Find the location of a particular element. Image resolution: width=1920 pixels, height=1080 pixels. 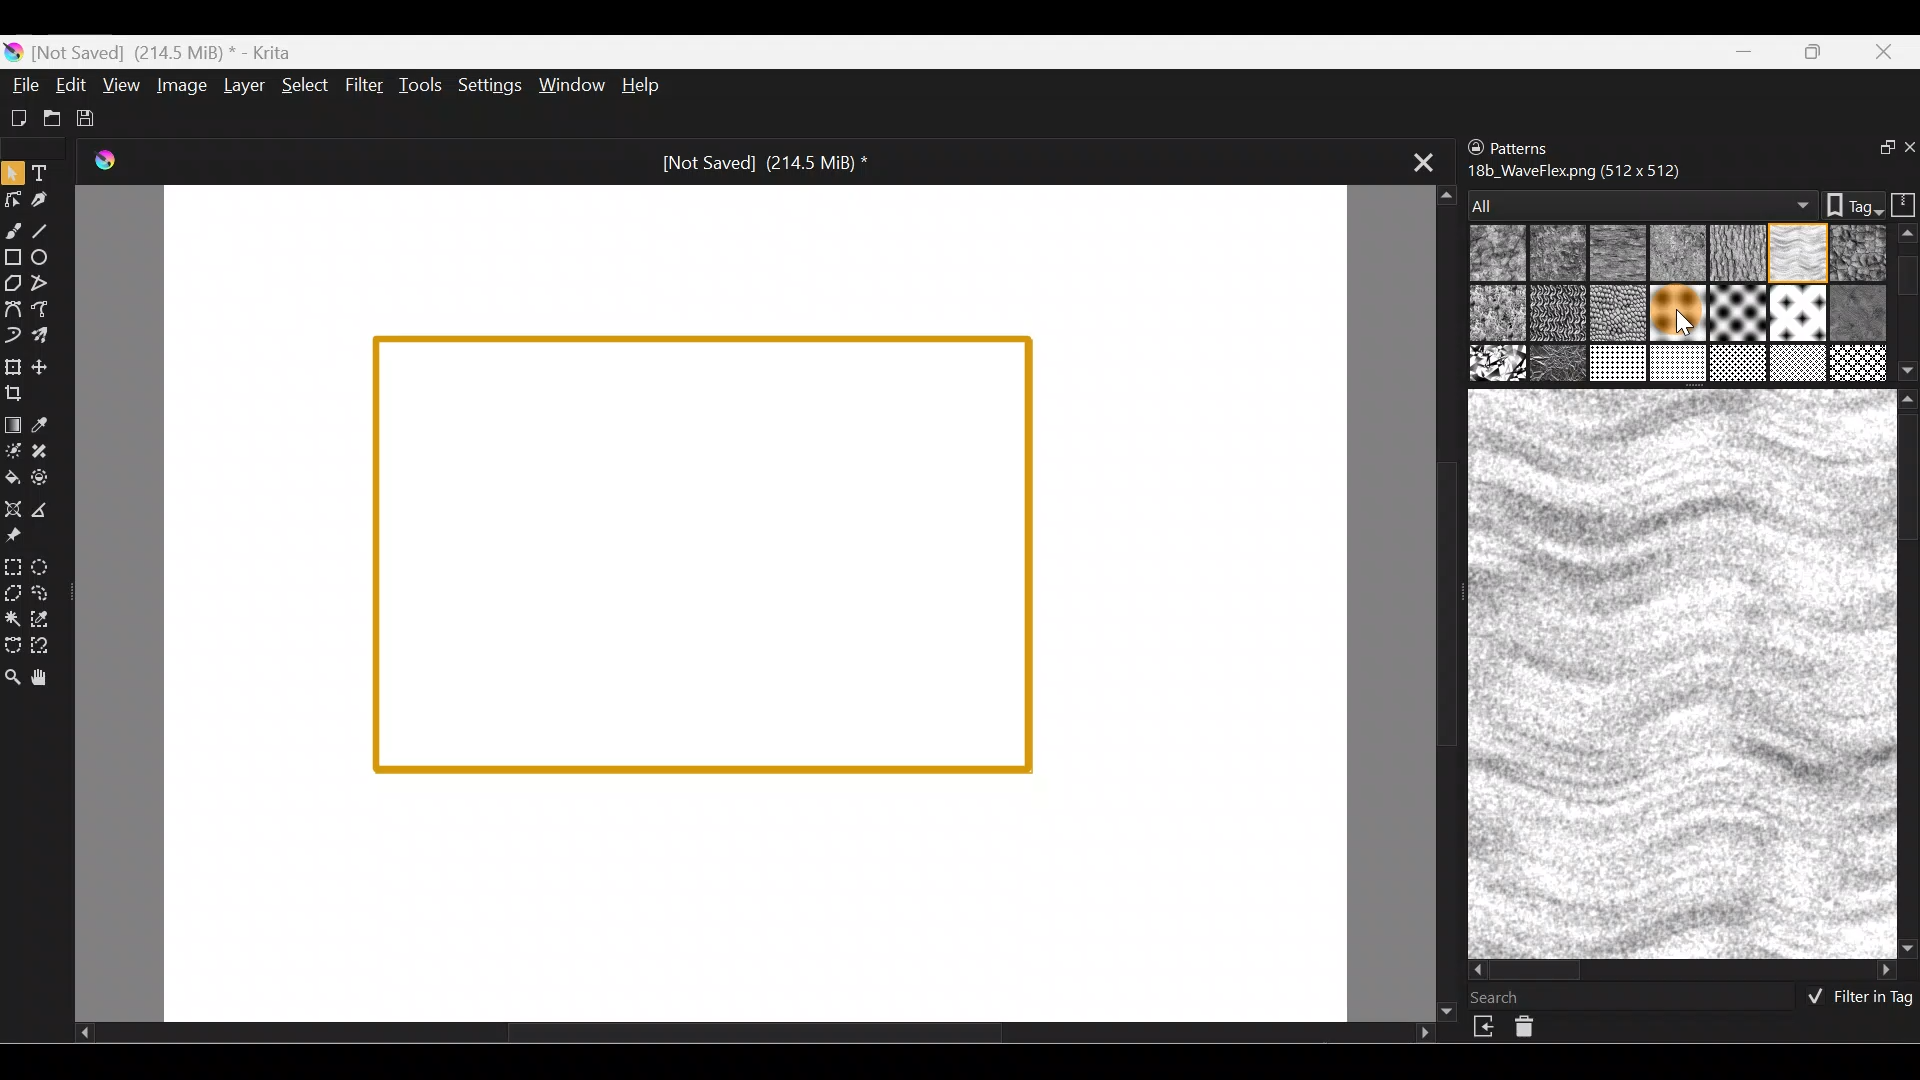

06 Hard-grain.png is located at coordinates (1862, 252).